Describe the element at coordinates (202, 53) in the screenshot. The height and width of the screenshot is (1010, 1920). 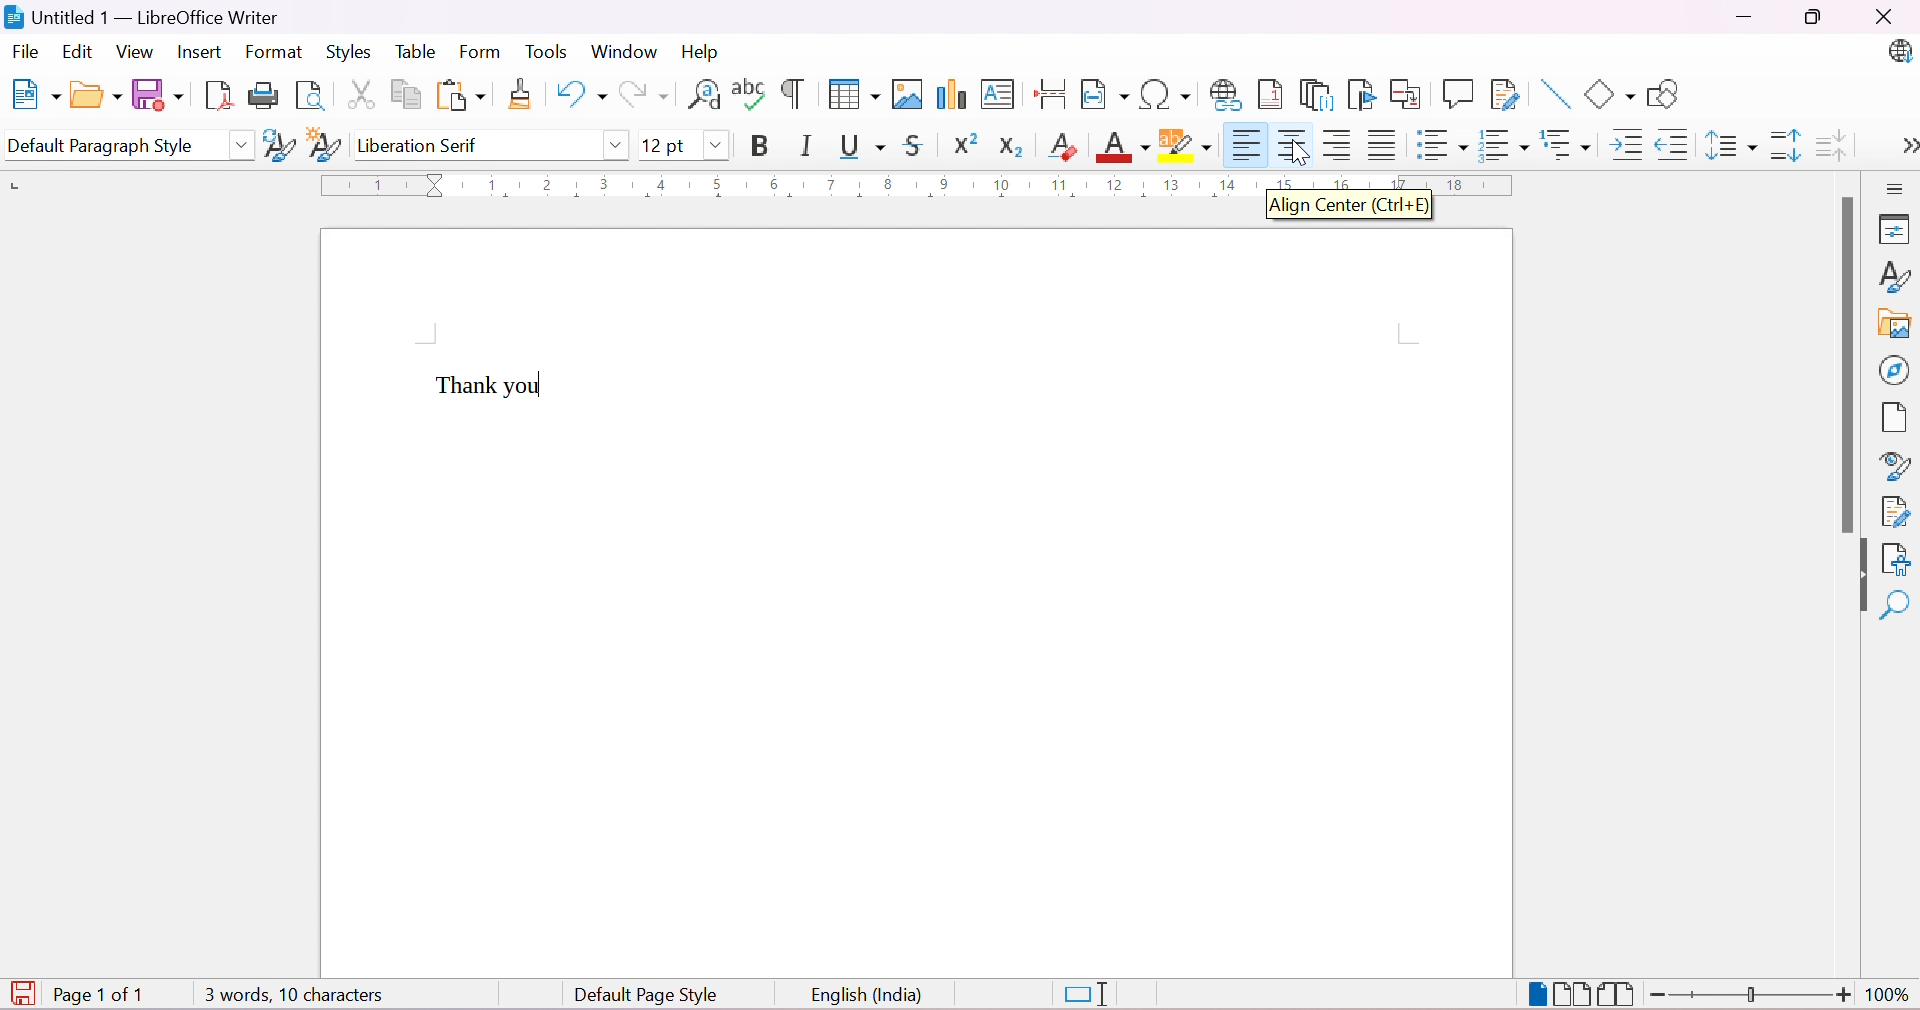
I see `Insert` at that location.